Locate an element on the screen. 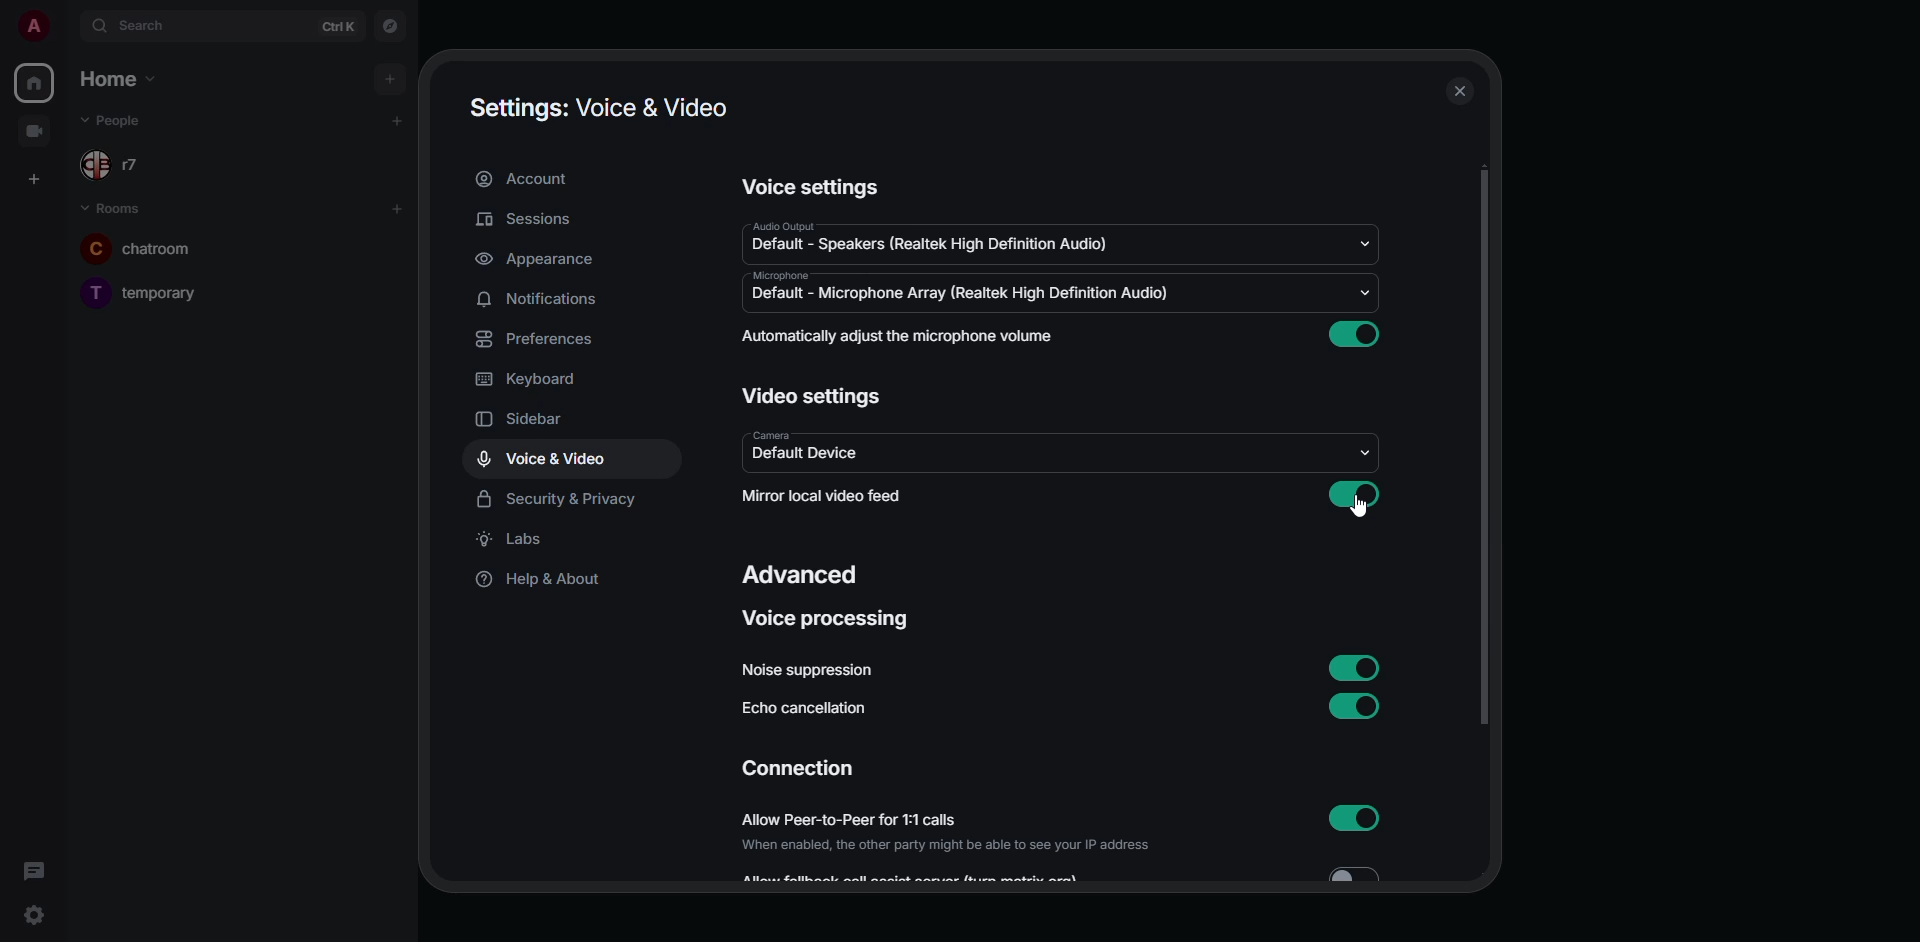 This screenshot has width=1920, height=942. voice processing is located at coordinates (828, 621).